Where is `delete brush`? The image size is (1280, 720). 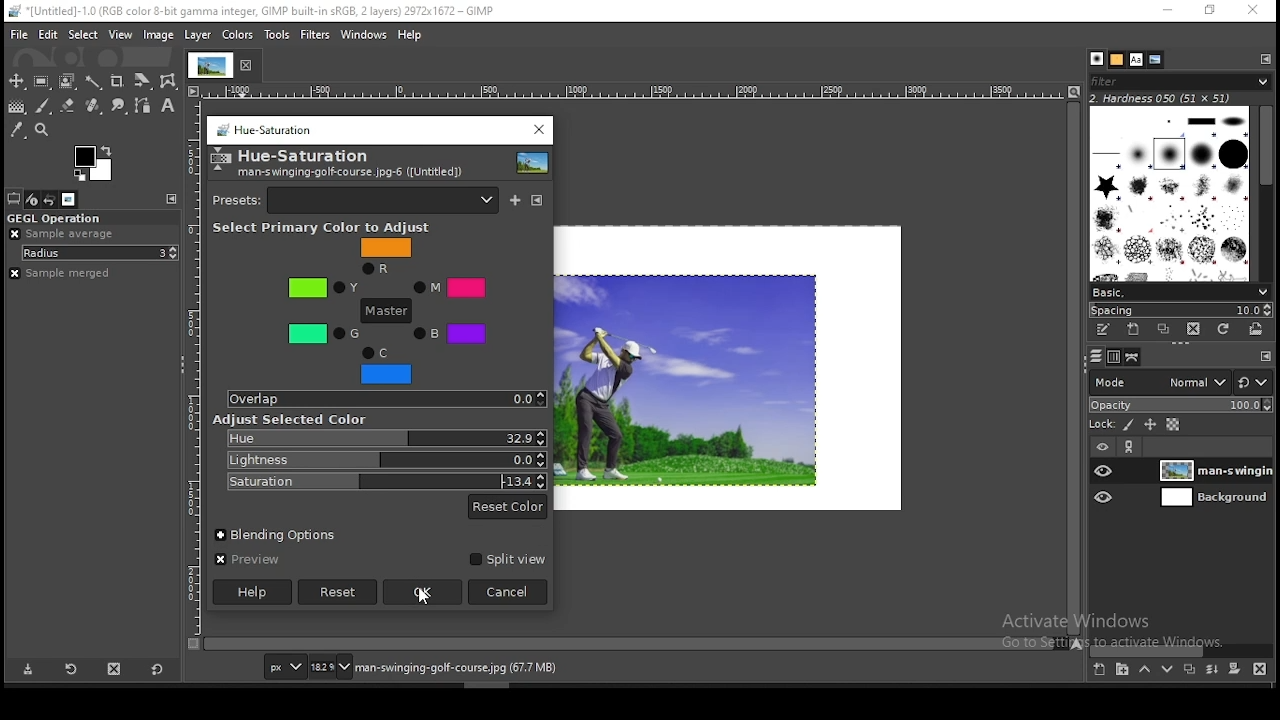
delete brush is located at coordinates (1192, 329).